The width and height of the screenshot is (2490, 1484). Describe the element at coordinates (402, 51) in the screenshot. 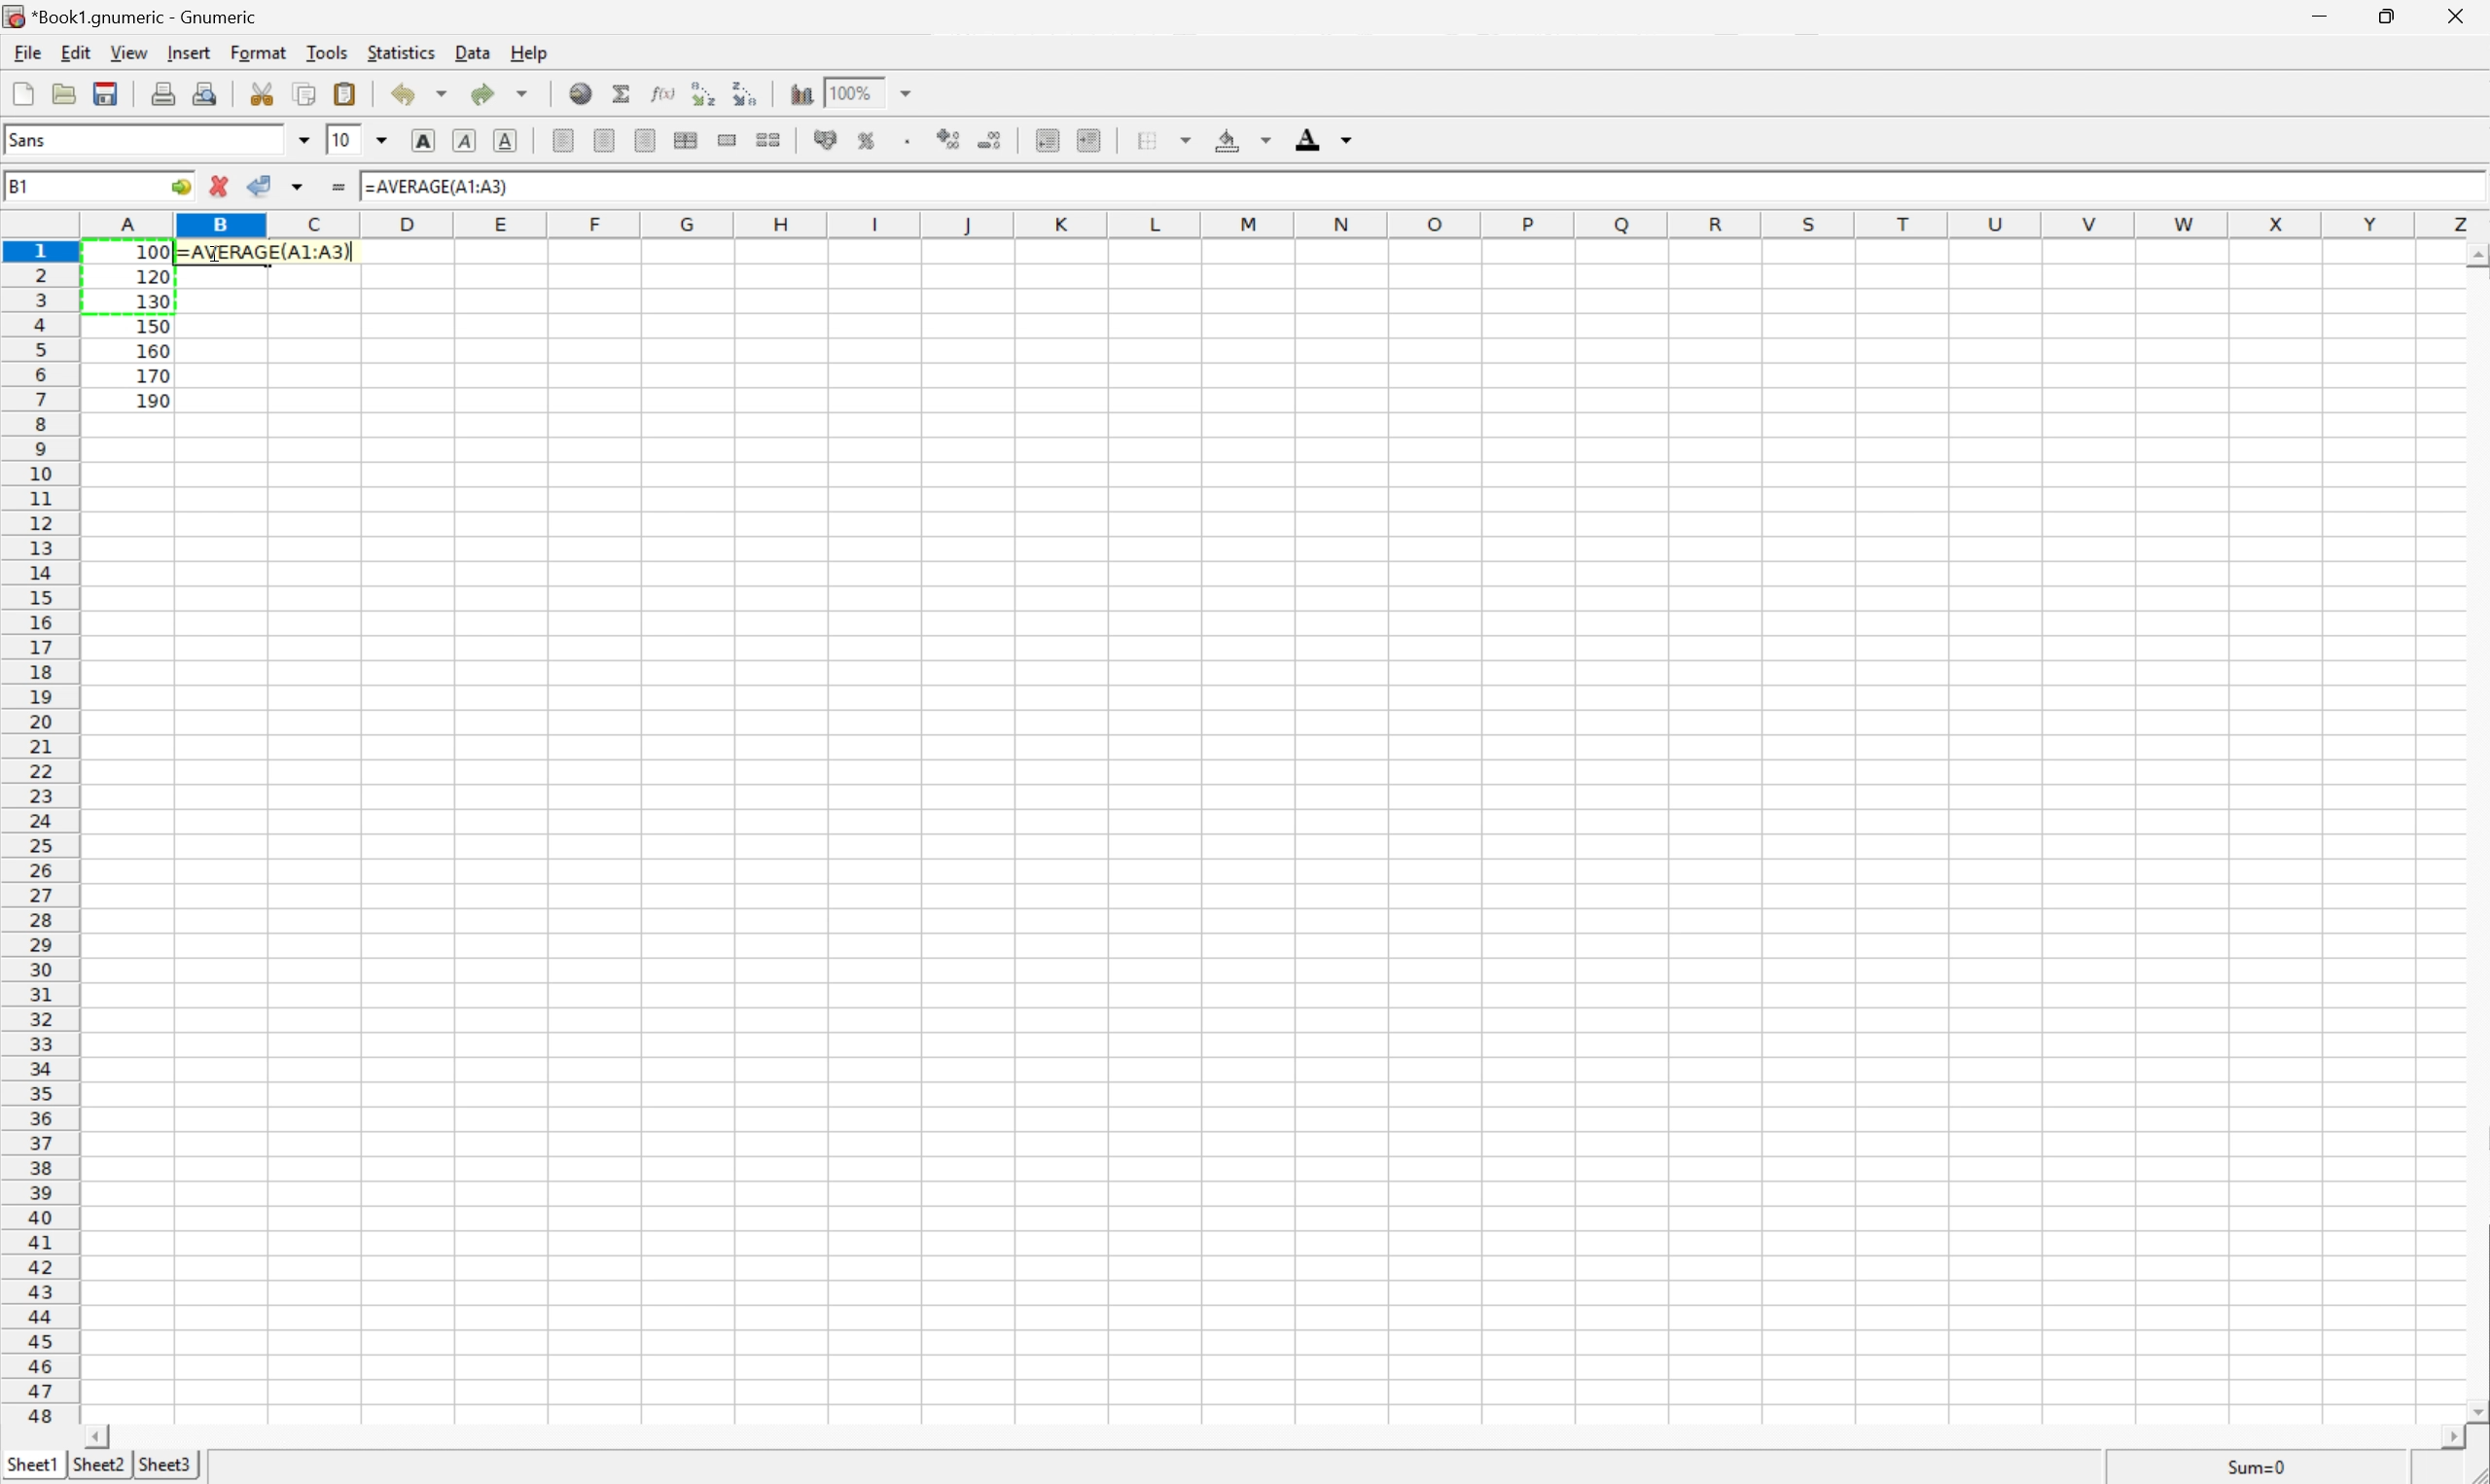

I see `Statistics` at that location.